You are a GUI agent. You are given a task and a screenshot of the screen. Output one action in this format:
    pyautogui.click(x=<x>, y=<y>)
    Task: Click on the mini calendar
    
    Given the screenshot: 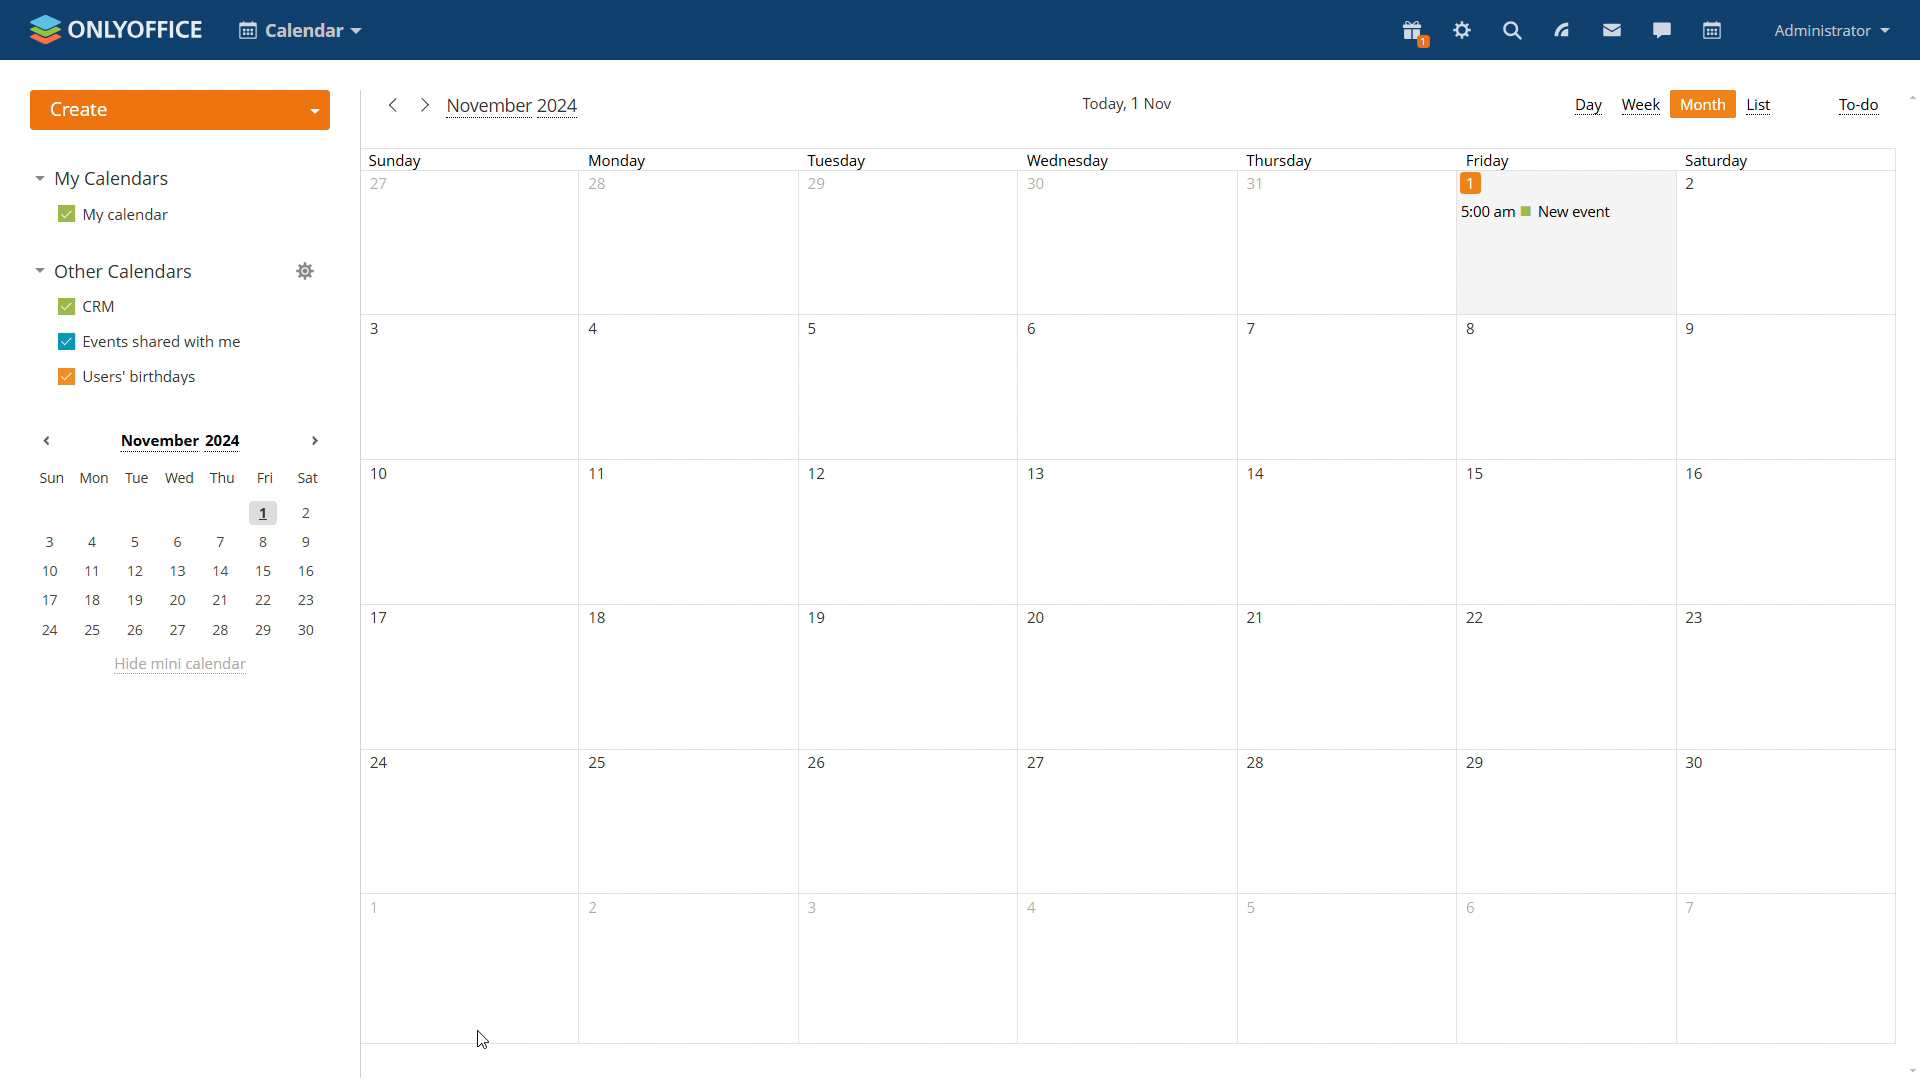 What is the action you would take?
    pyautogui.click(x=178, y=554)
    